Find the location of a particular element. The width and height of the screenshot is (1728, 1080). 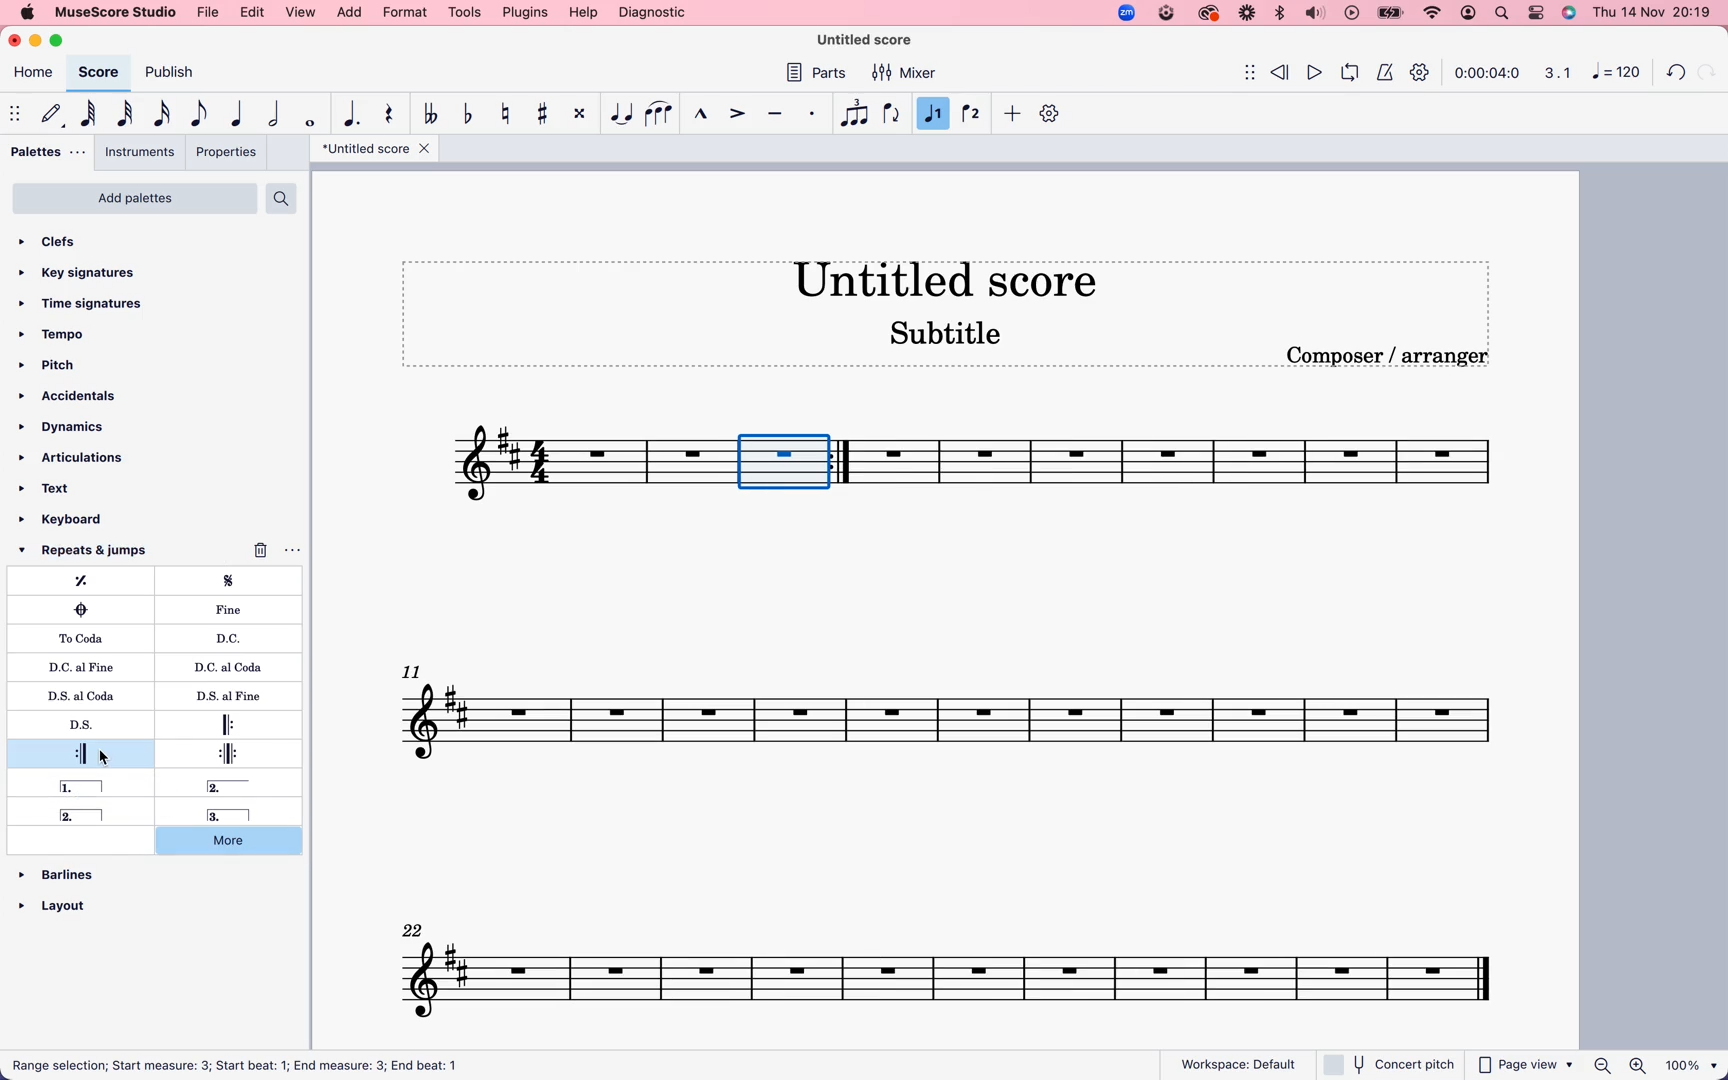

instruments is located at coordinates (141, 152).